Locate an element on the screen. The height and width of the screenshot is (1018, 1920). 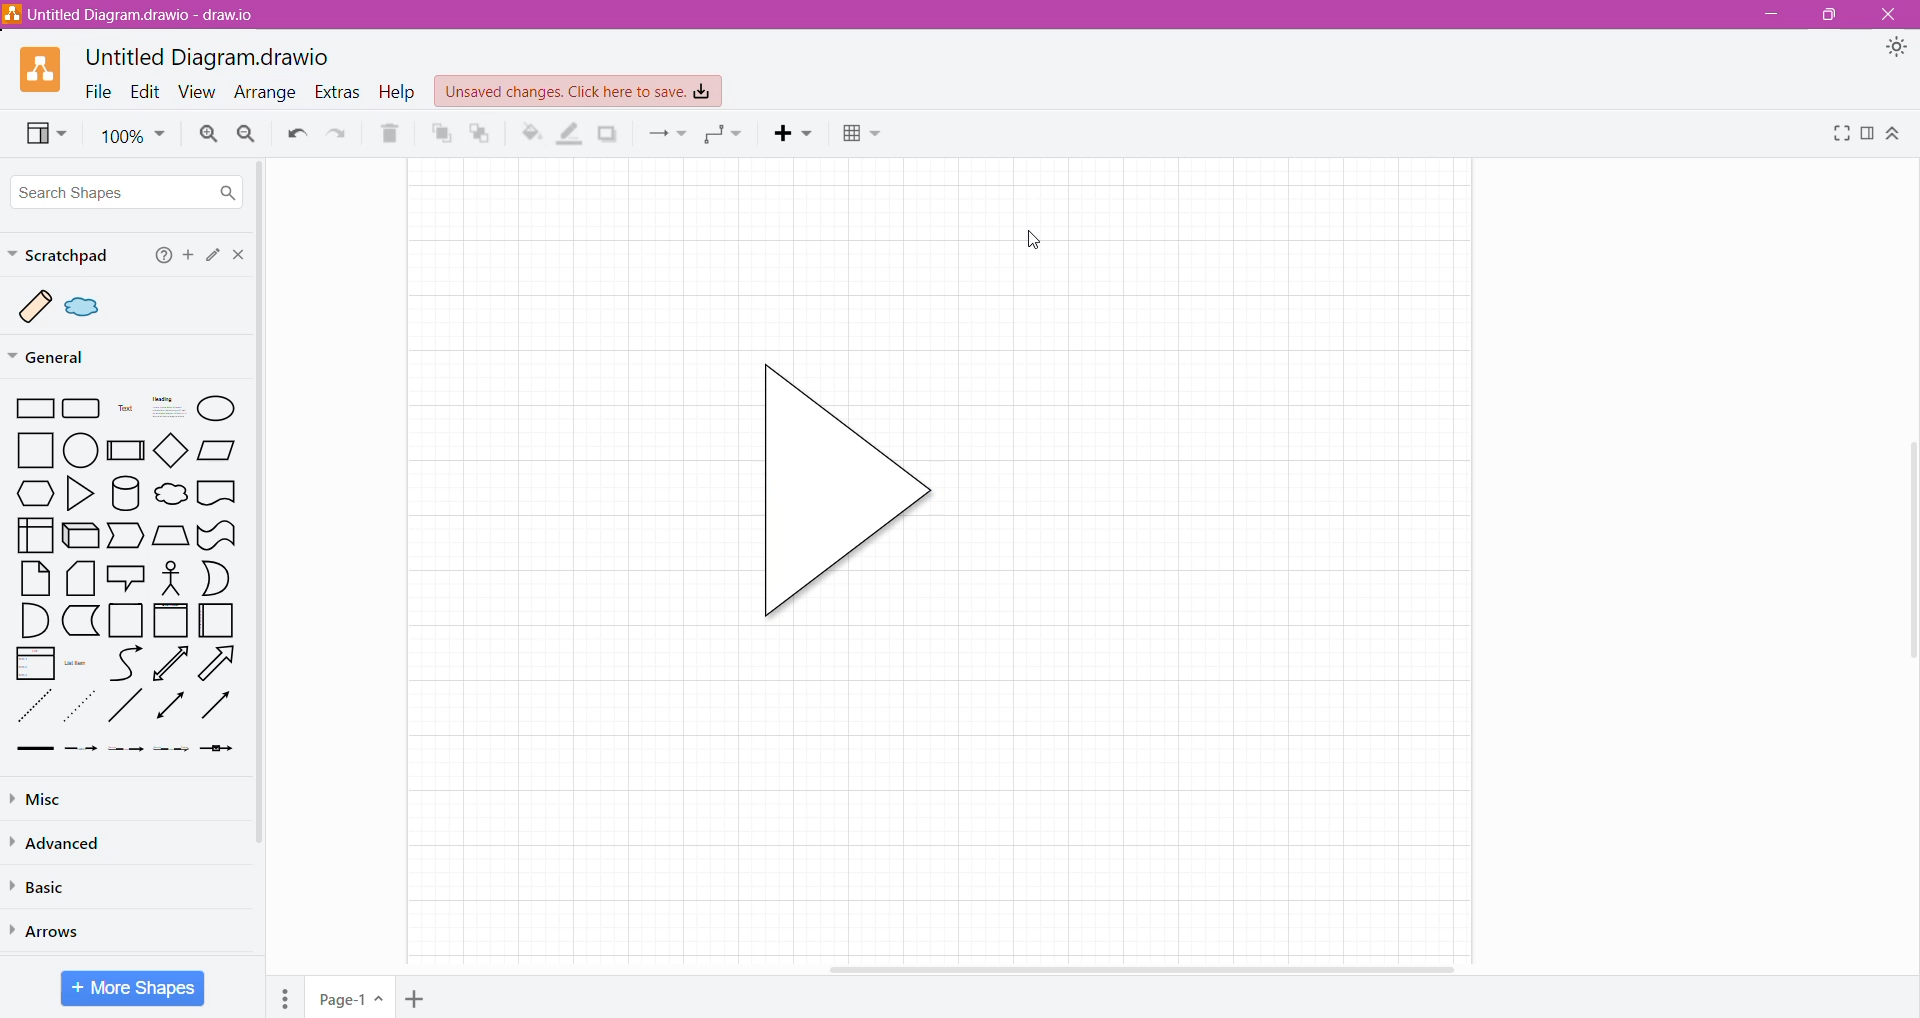
Scratched shape 2 is located at coordinates (92, 308).